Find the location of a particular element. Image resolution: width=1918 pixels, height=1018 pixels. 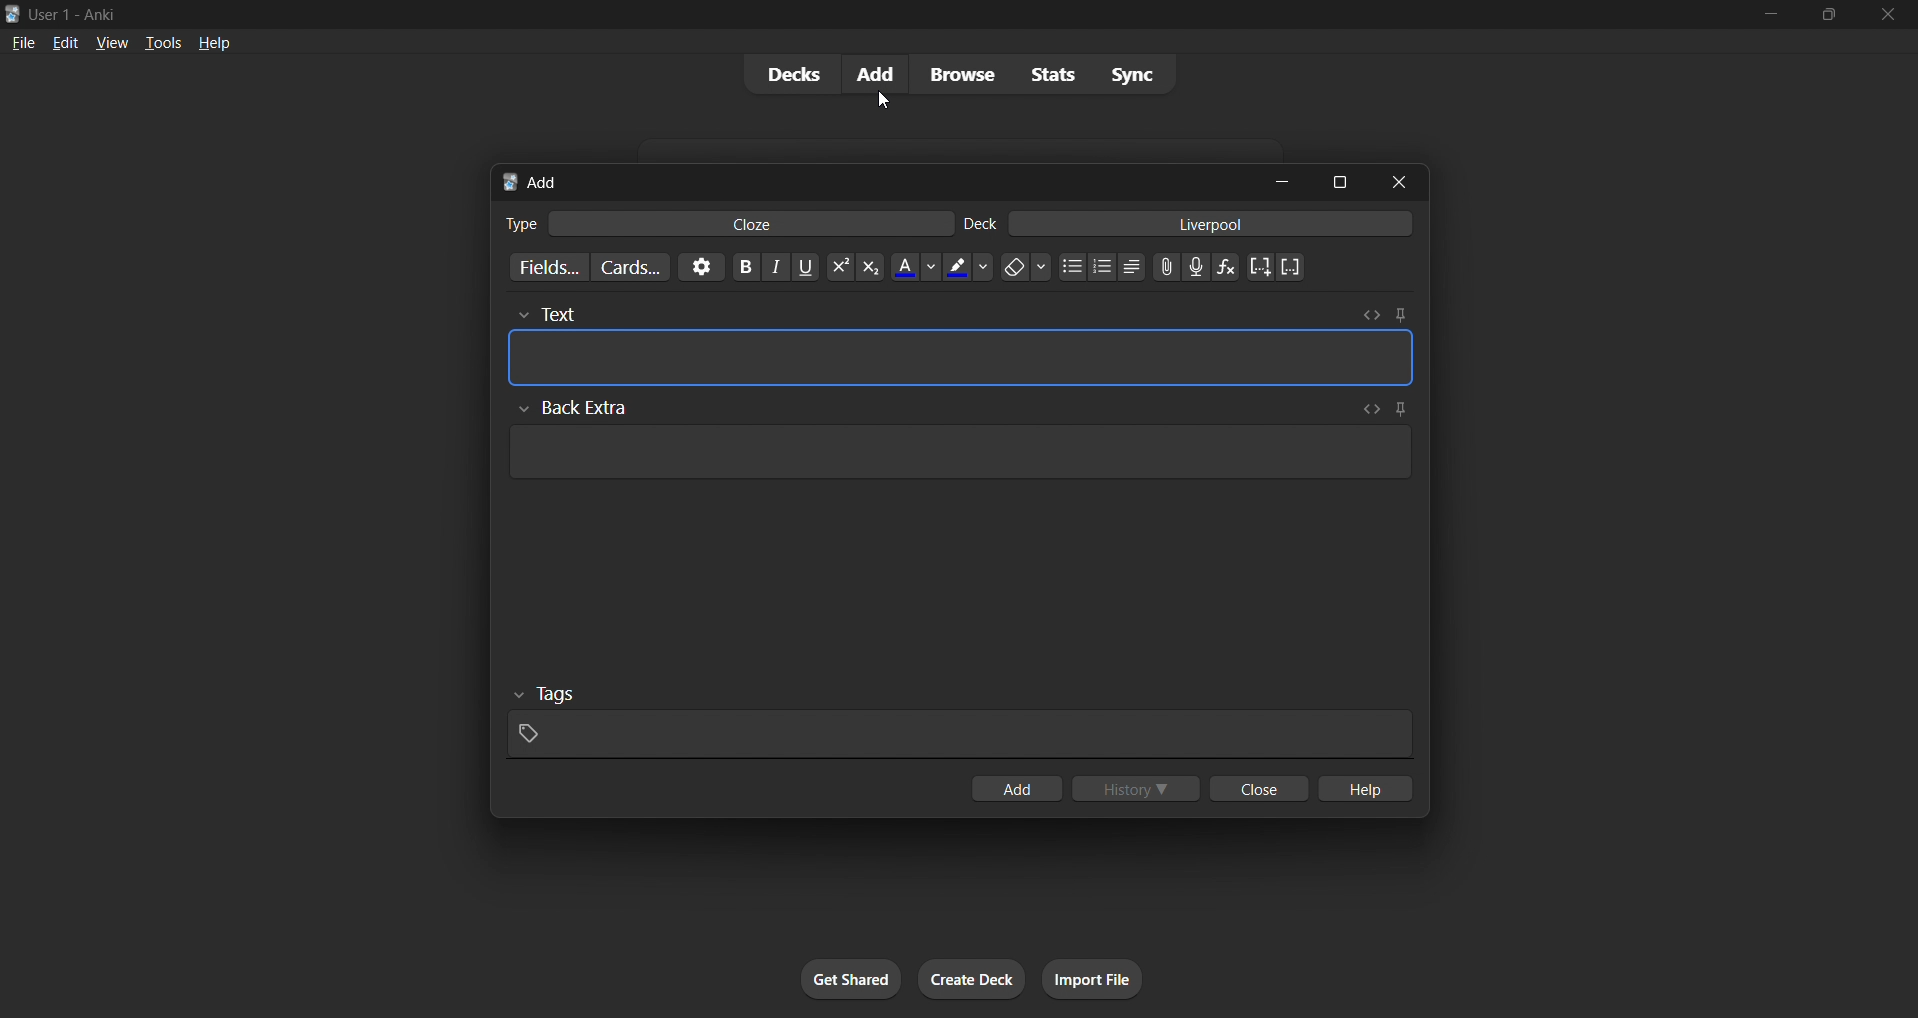

add is located at coordinates (1028, 790).